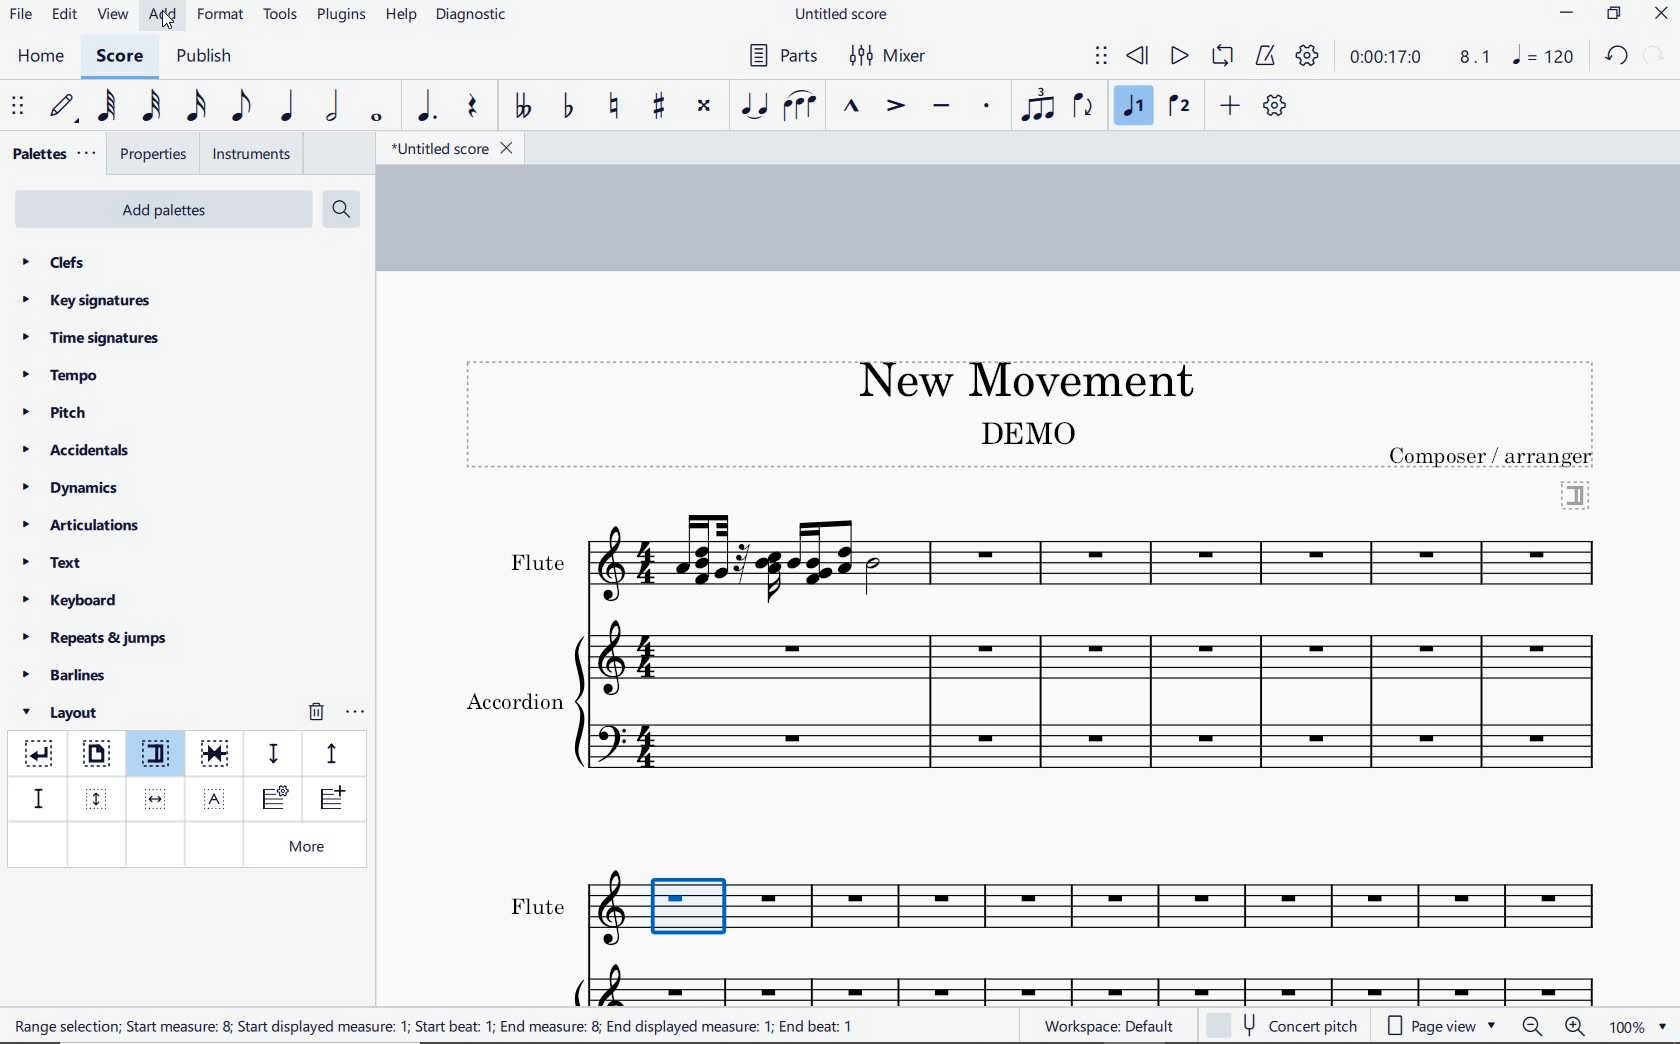 This screenshot has height=1044, width=1680. I want to click on repeats & jumps, so click(95, 635).